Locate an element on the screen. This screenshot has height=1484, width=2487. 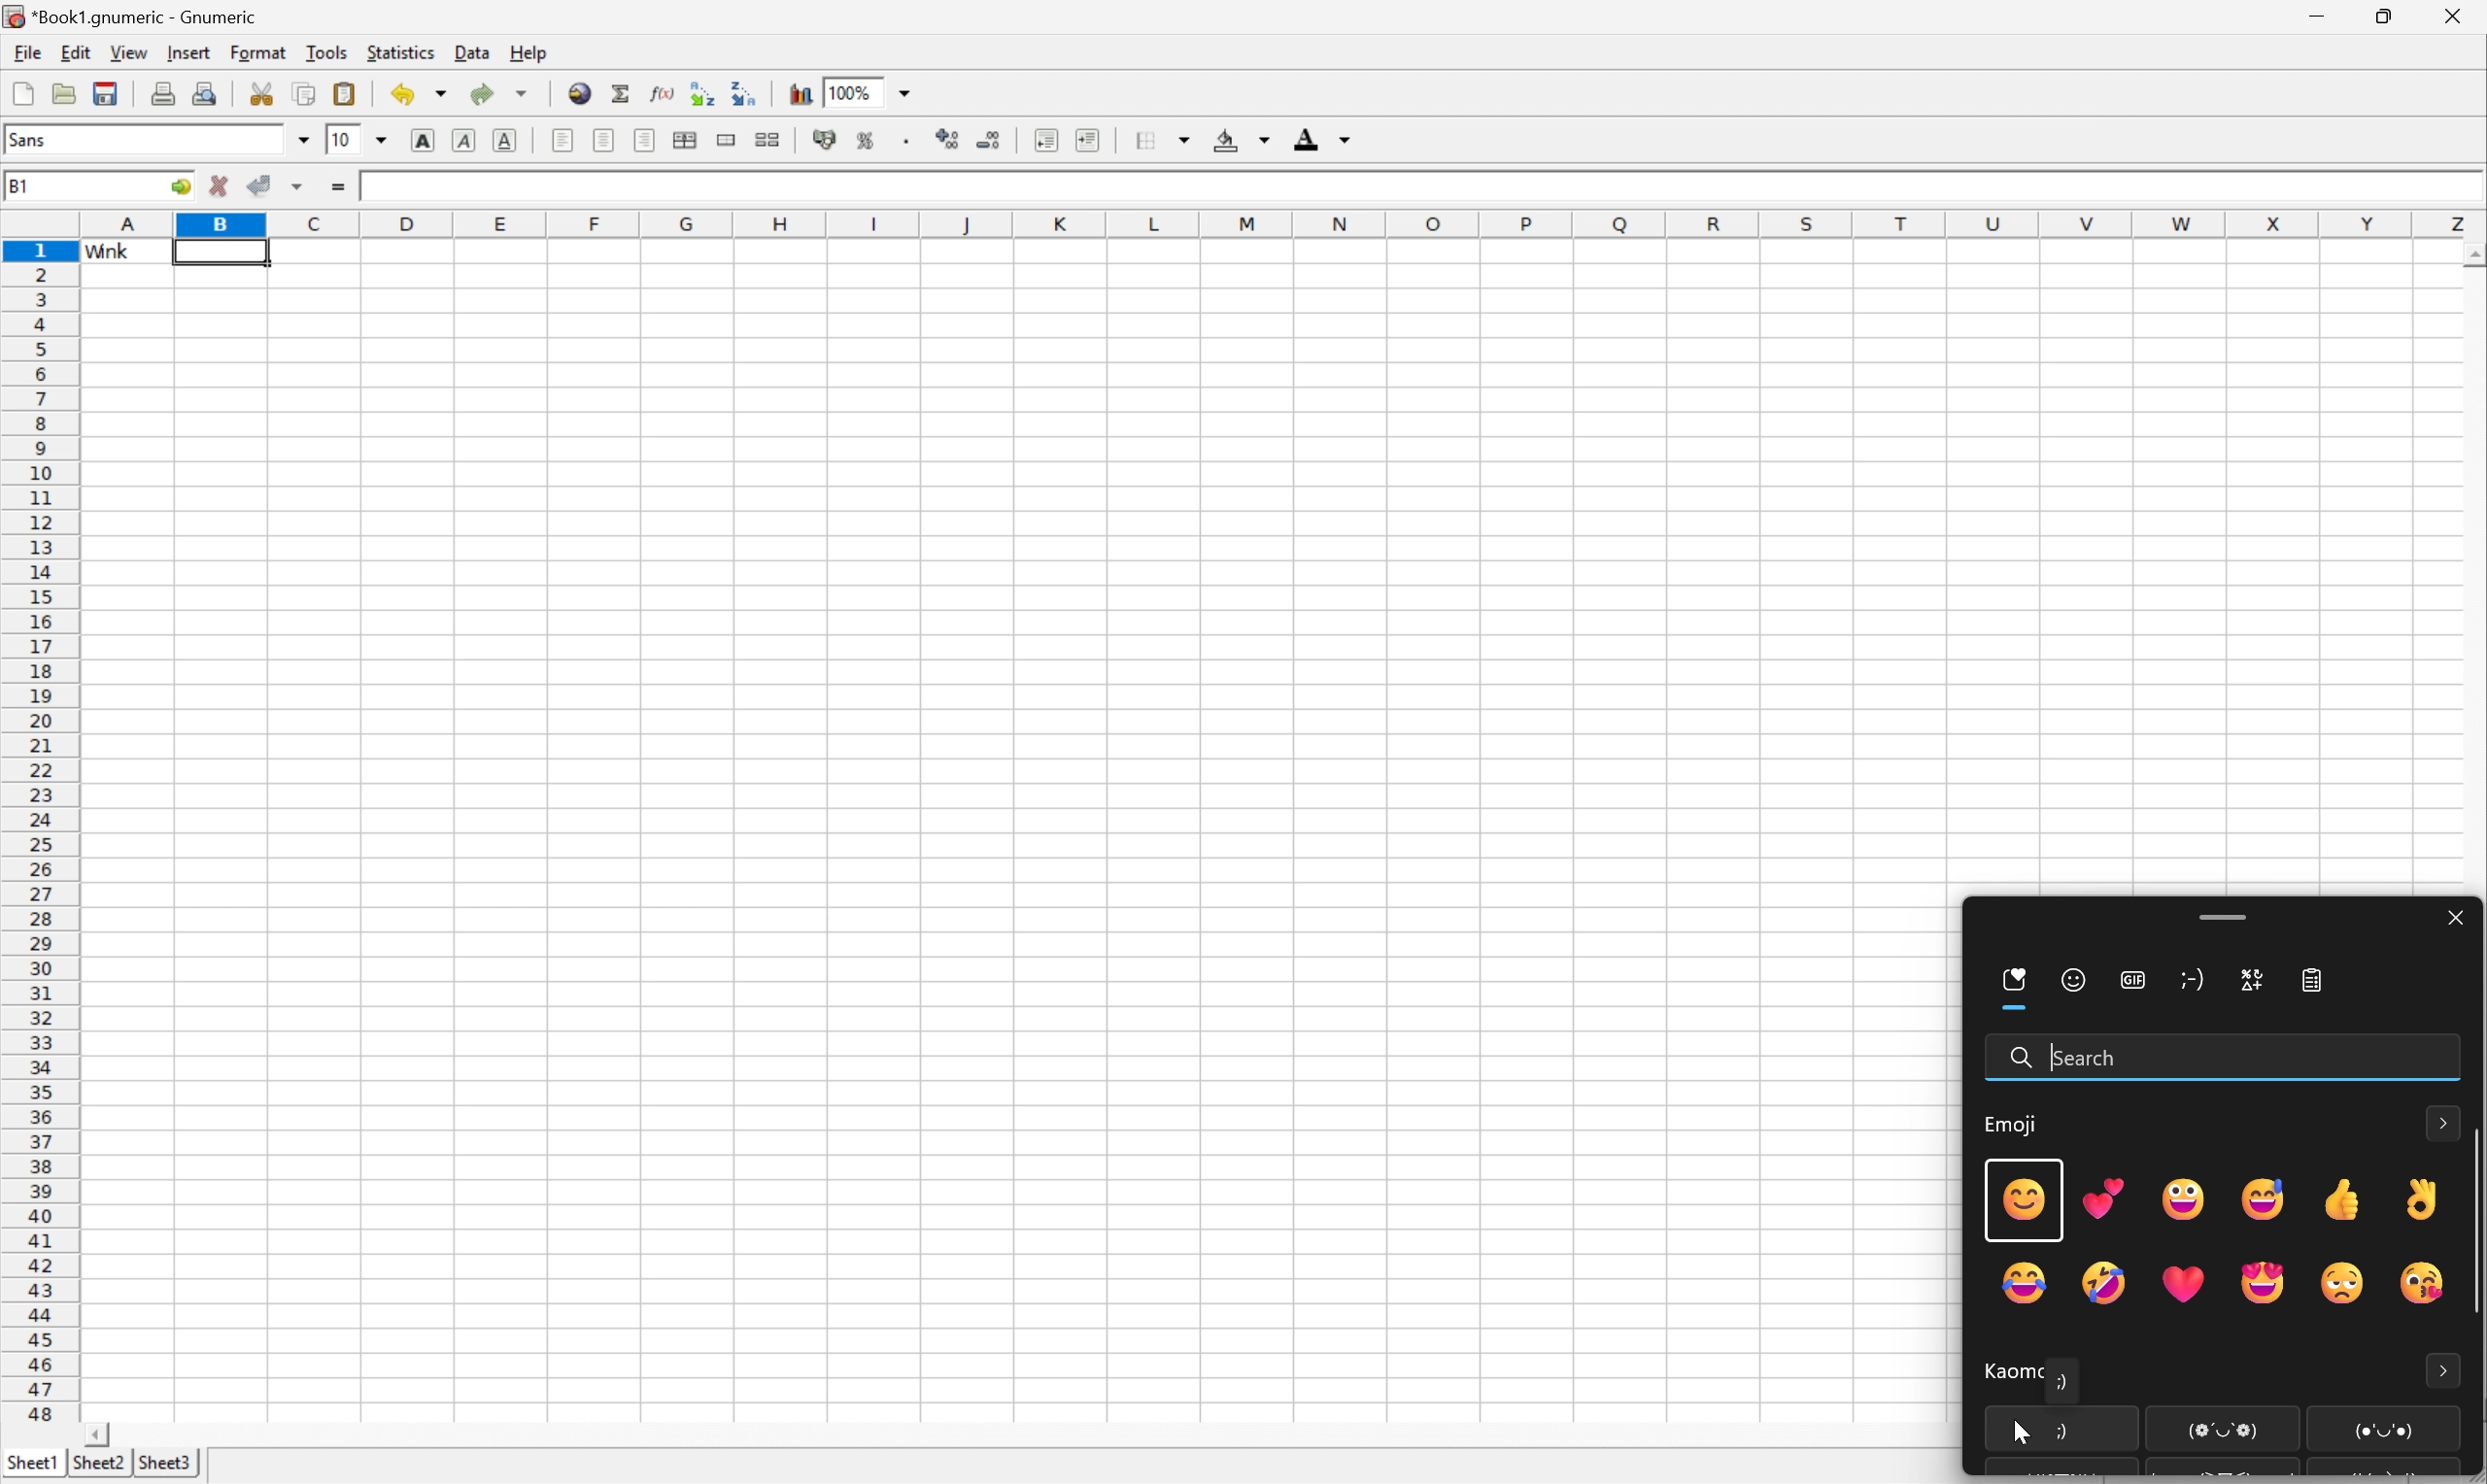
format is located at coordinates (258, 54).